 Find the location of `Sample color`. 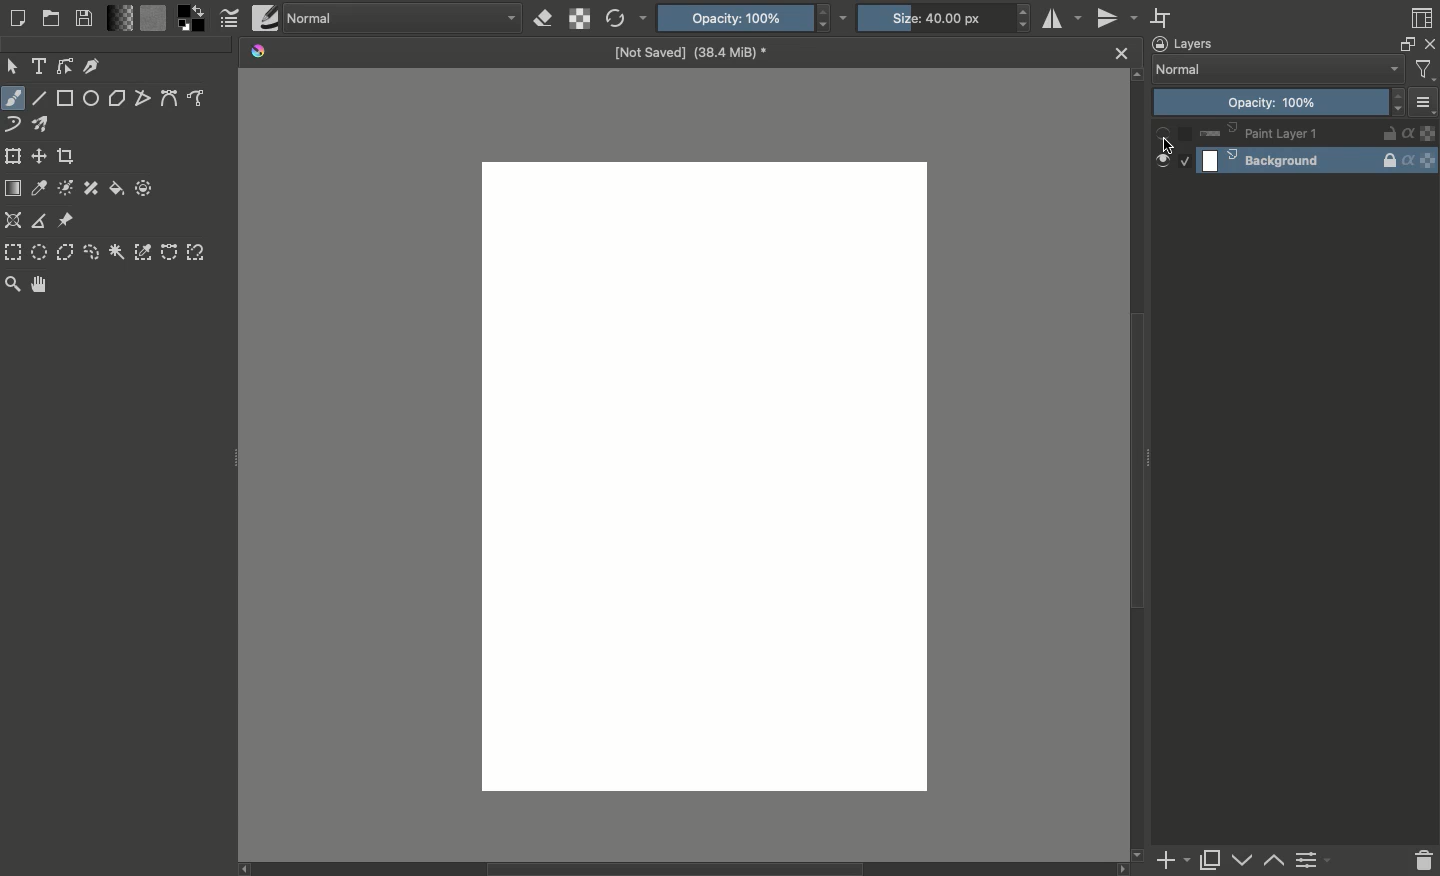

Sample color is located at coordinates (41, 191).